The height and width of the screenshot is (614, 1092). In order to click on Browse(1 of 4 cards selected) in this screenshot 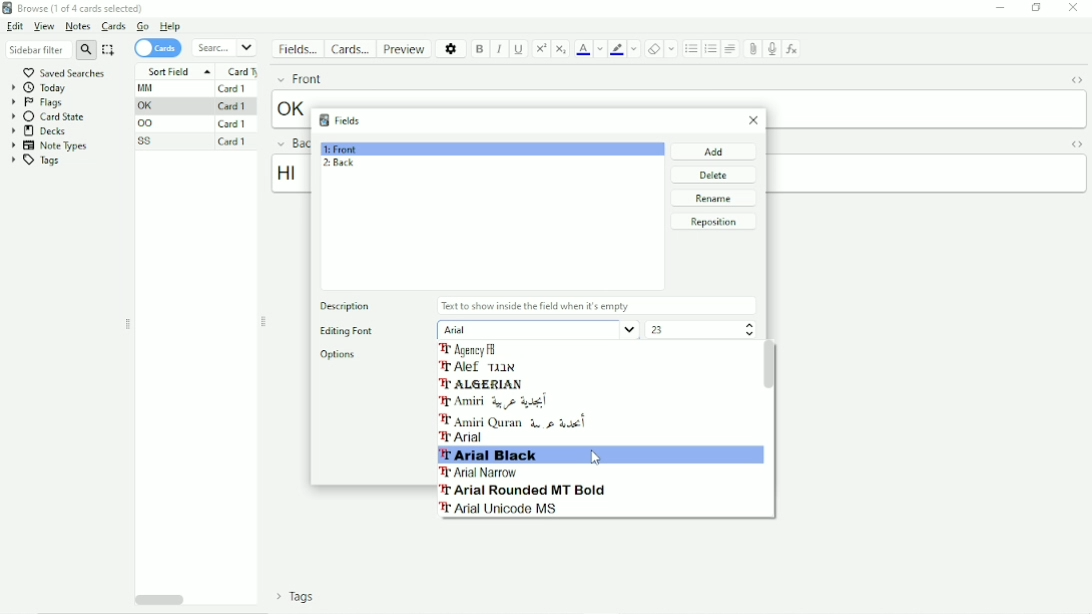, I will do `click(76, 8)`.